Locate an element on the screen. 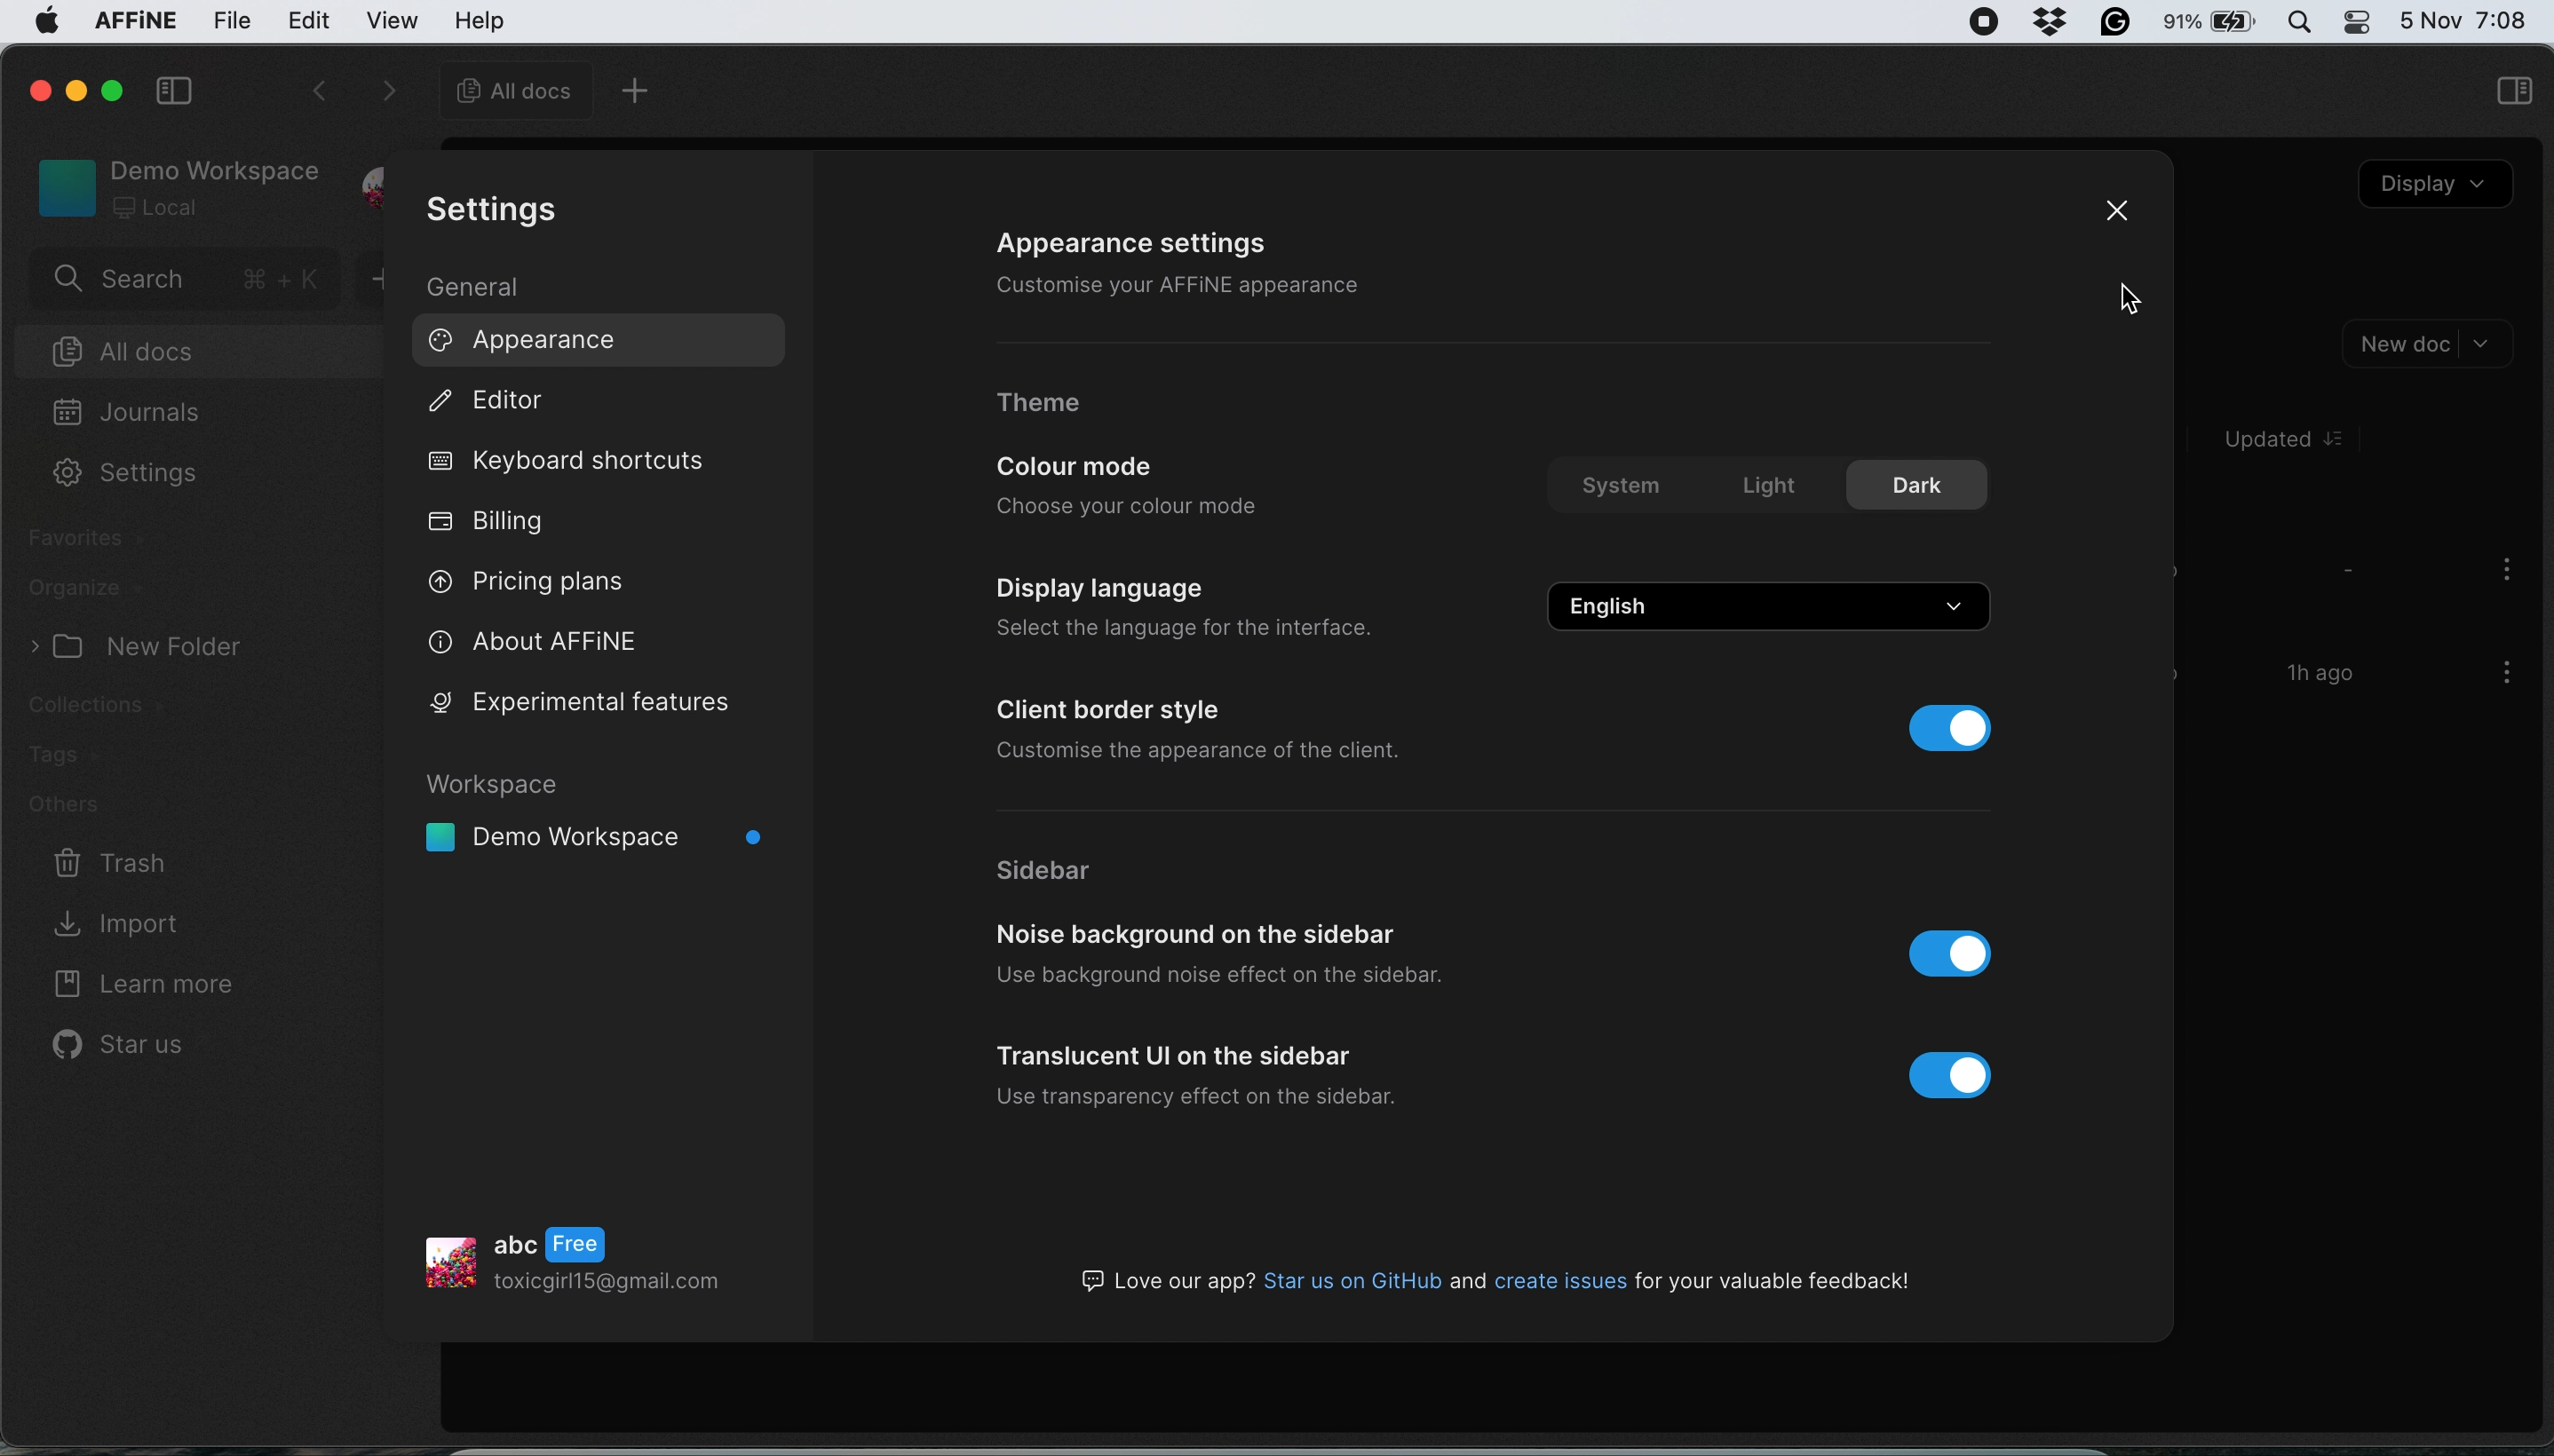 The image size is (2554, 1456). display is located at coordinates (2428, 183).